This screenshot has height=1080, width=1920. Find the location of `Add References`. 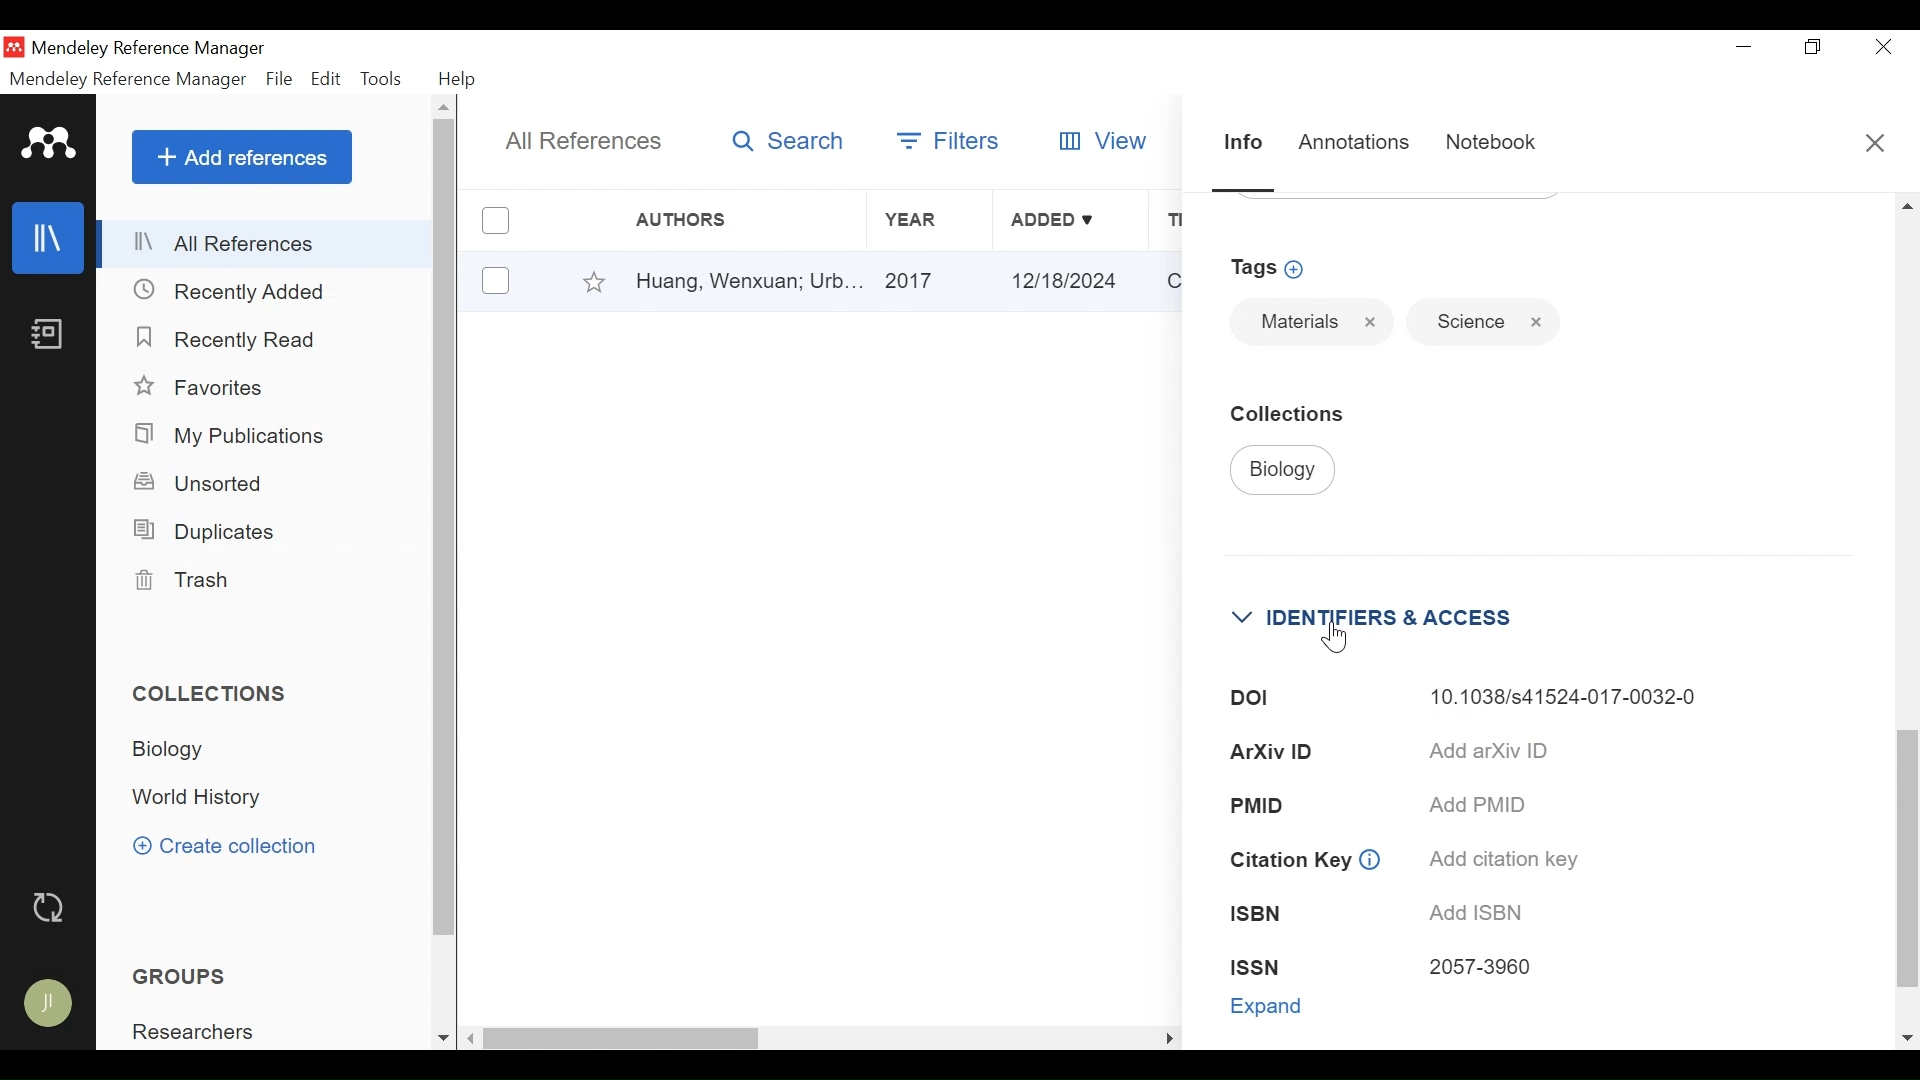

Add References is located at coordinates (242, 157).